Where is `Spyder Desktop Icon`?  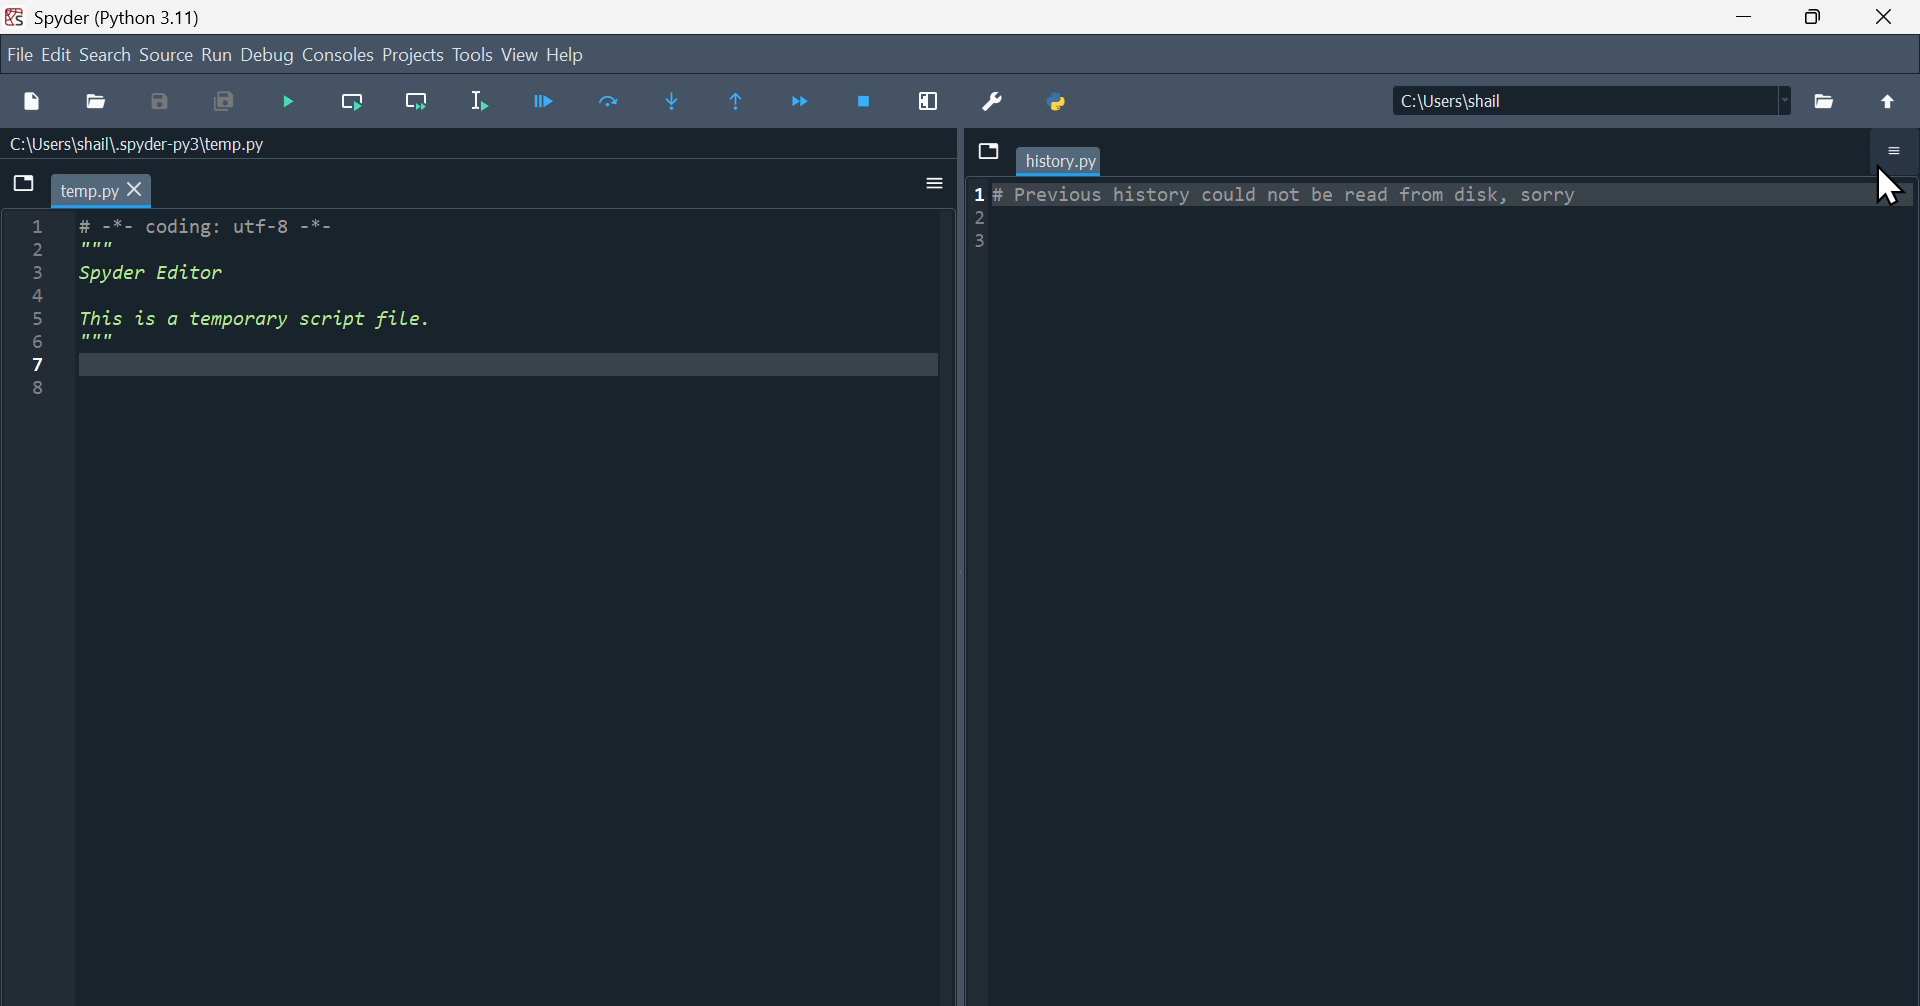
Spyder Desktop Icon is located at coordinates (12, 17).